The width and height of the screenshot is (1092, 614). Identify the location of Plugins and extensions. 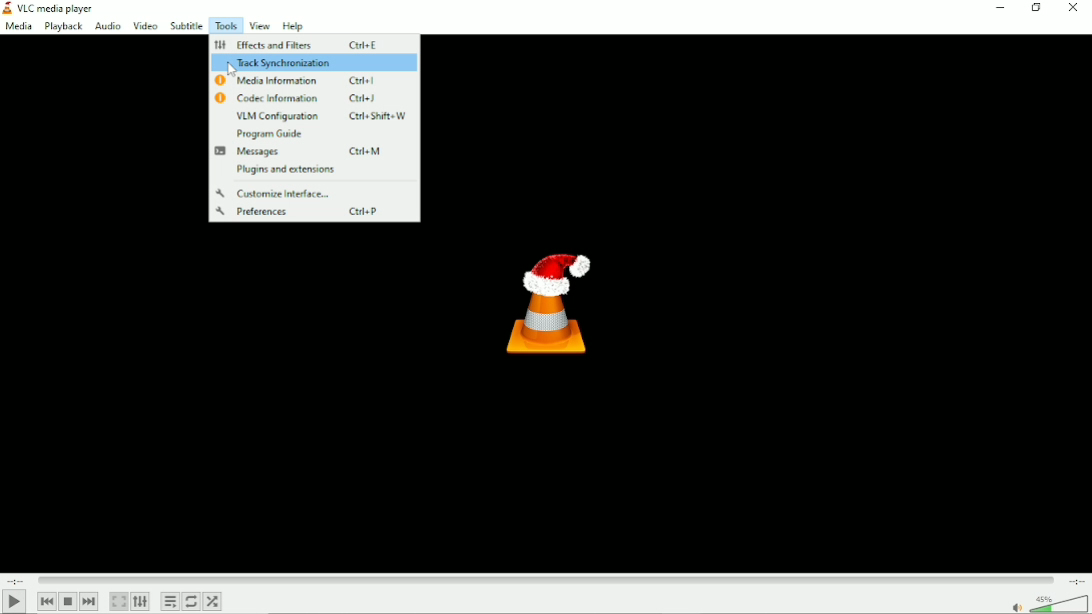
(284, 170).